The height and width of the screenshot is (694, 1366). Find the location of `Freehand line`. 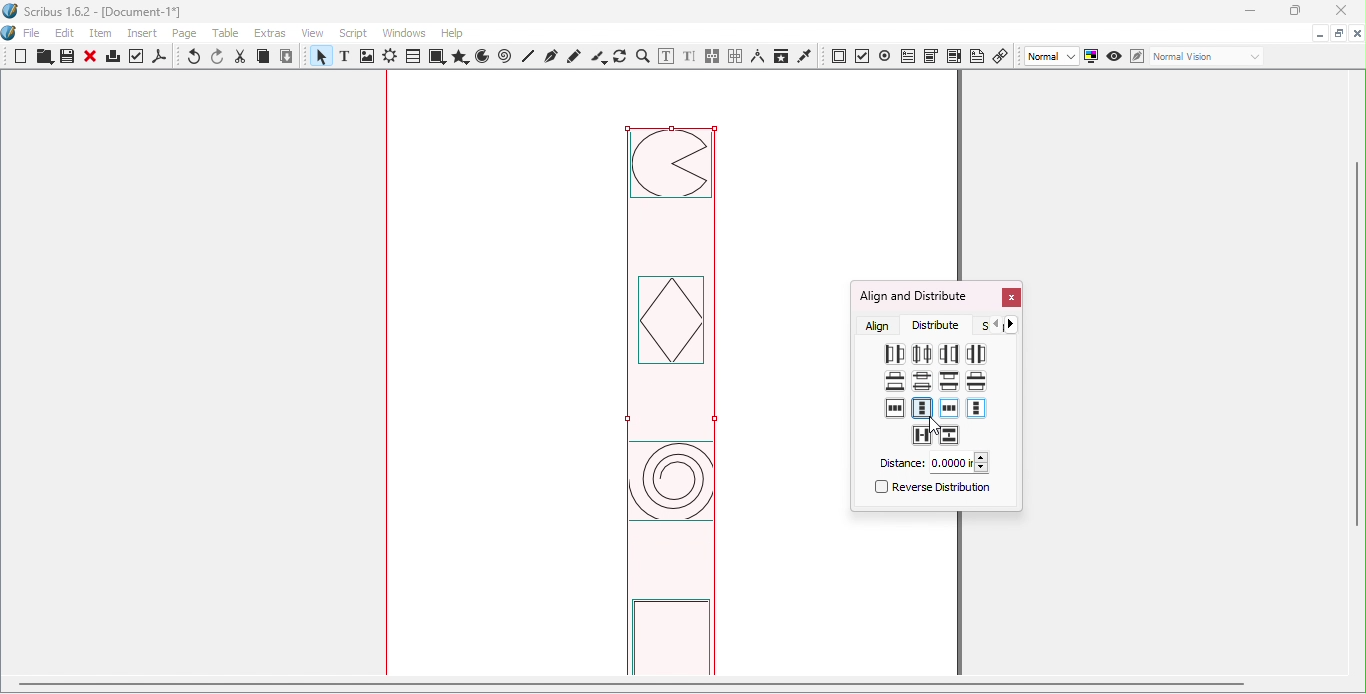

Freehand line is located at coordinates (575, 56).